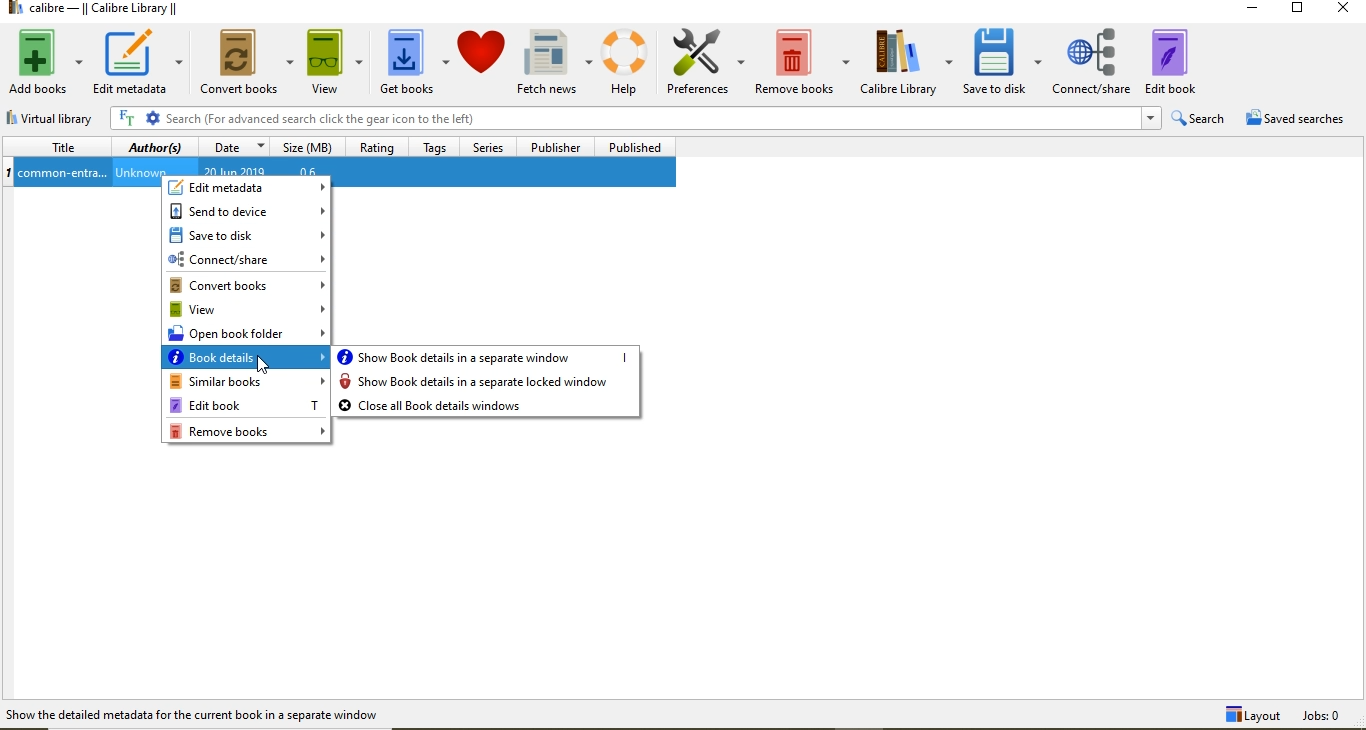 This screenshot has width=1366, height=730. I want to click on virtual library, so click(58, 119).